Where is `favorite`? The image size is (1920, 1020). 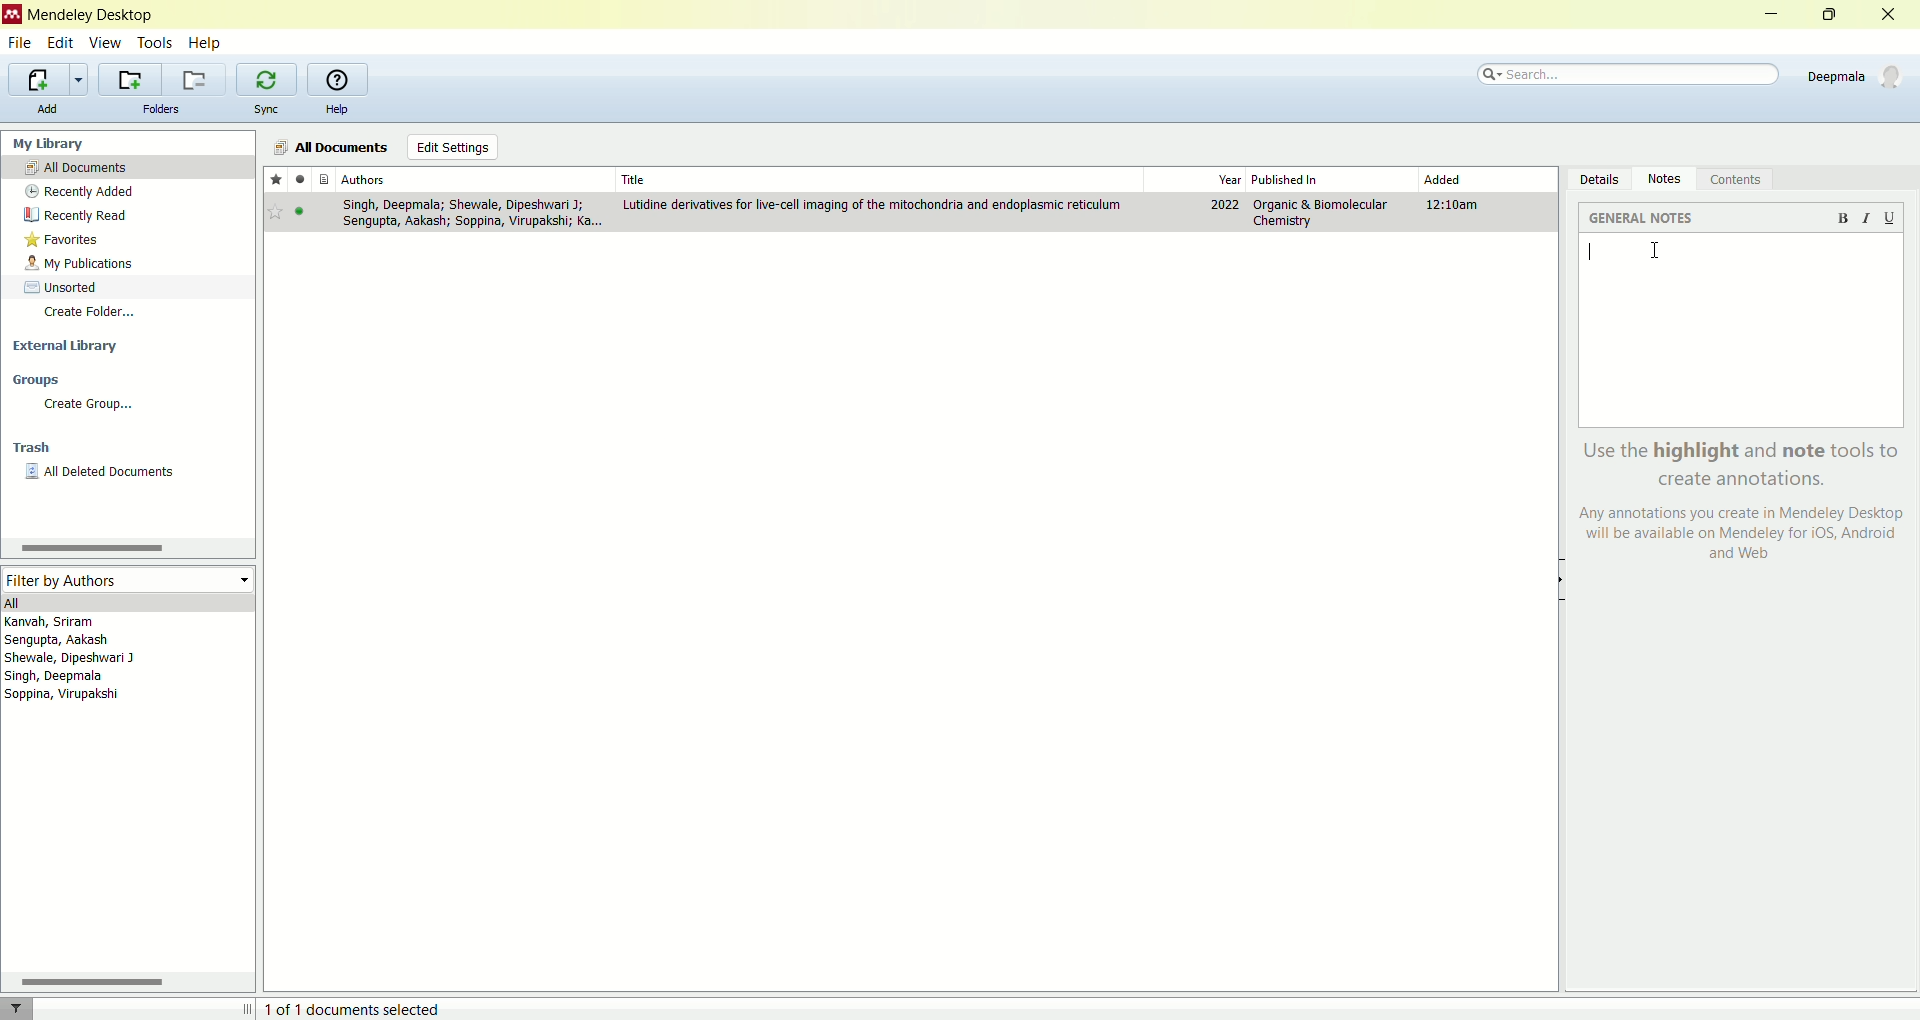
favorite is located at coordinates (276, 181).